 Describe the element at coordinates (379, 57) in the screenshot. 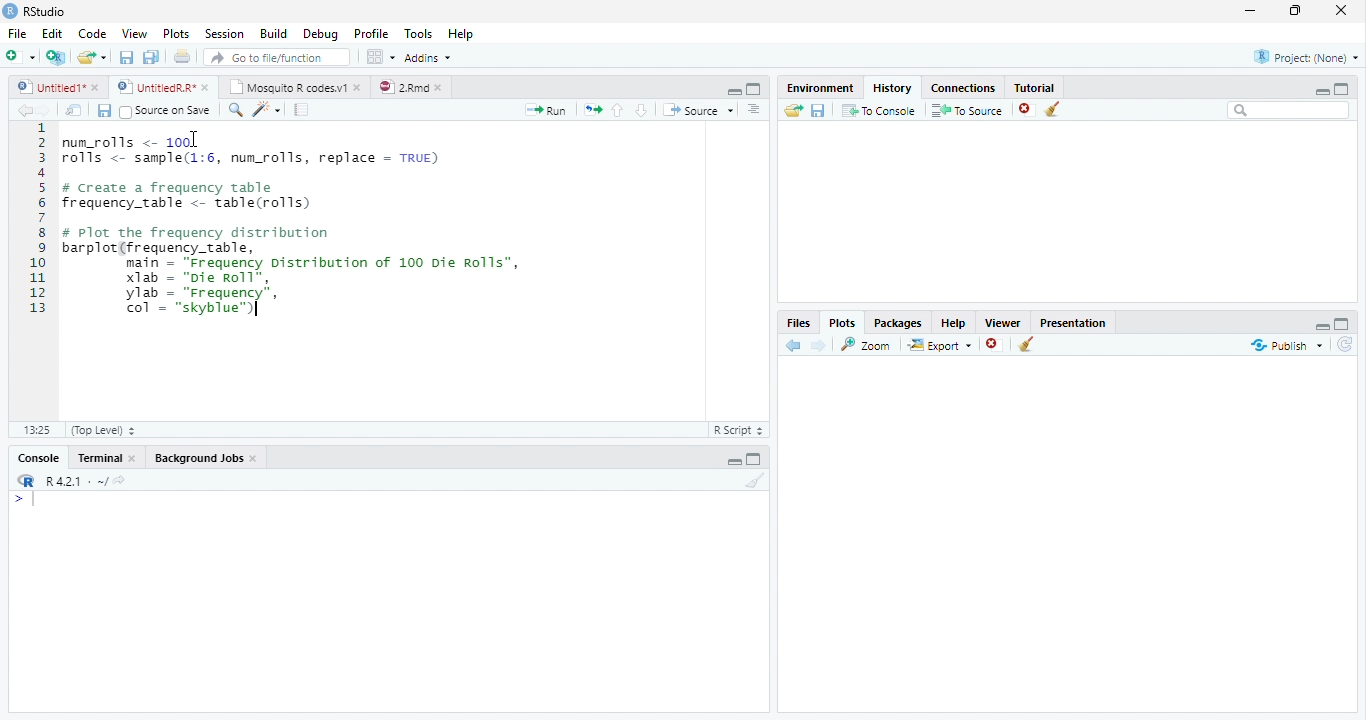

I see `Workspace panes` at that location.